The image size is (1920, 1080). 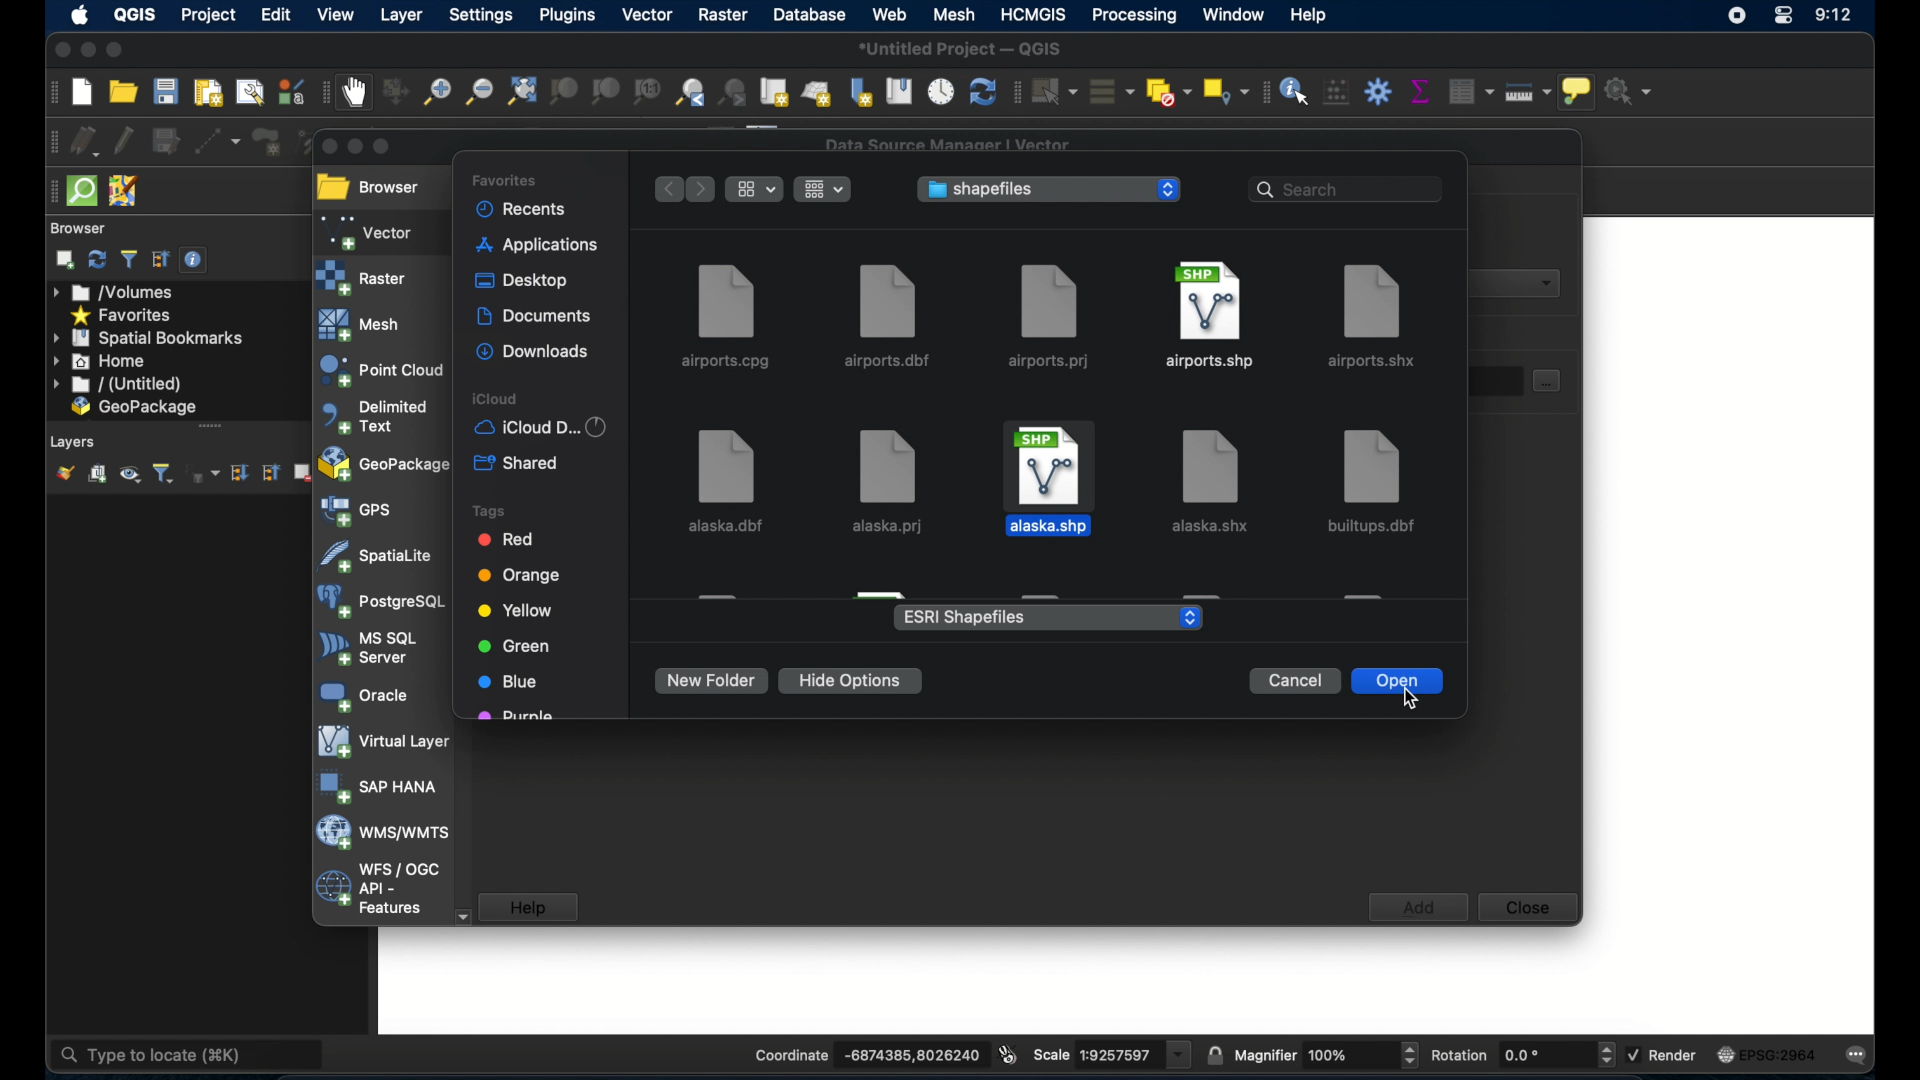 What do you see at coordinates (380, 370) in the screenshot?
I see `point cloud ` at bounding box center [380, 370].